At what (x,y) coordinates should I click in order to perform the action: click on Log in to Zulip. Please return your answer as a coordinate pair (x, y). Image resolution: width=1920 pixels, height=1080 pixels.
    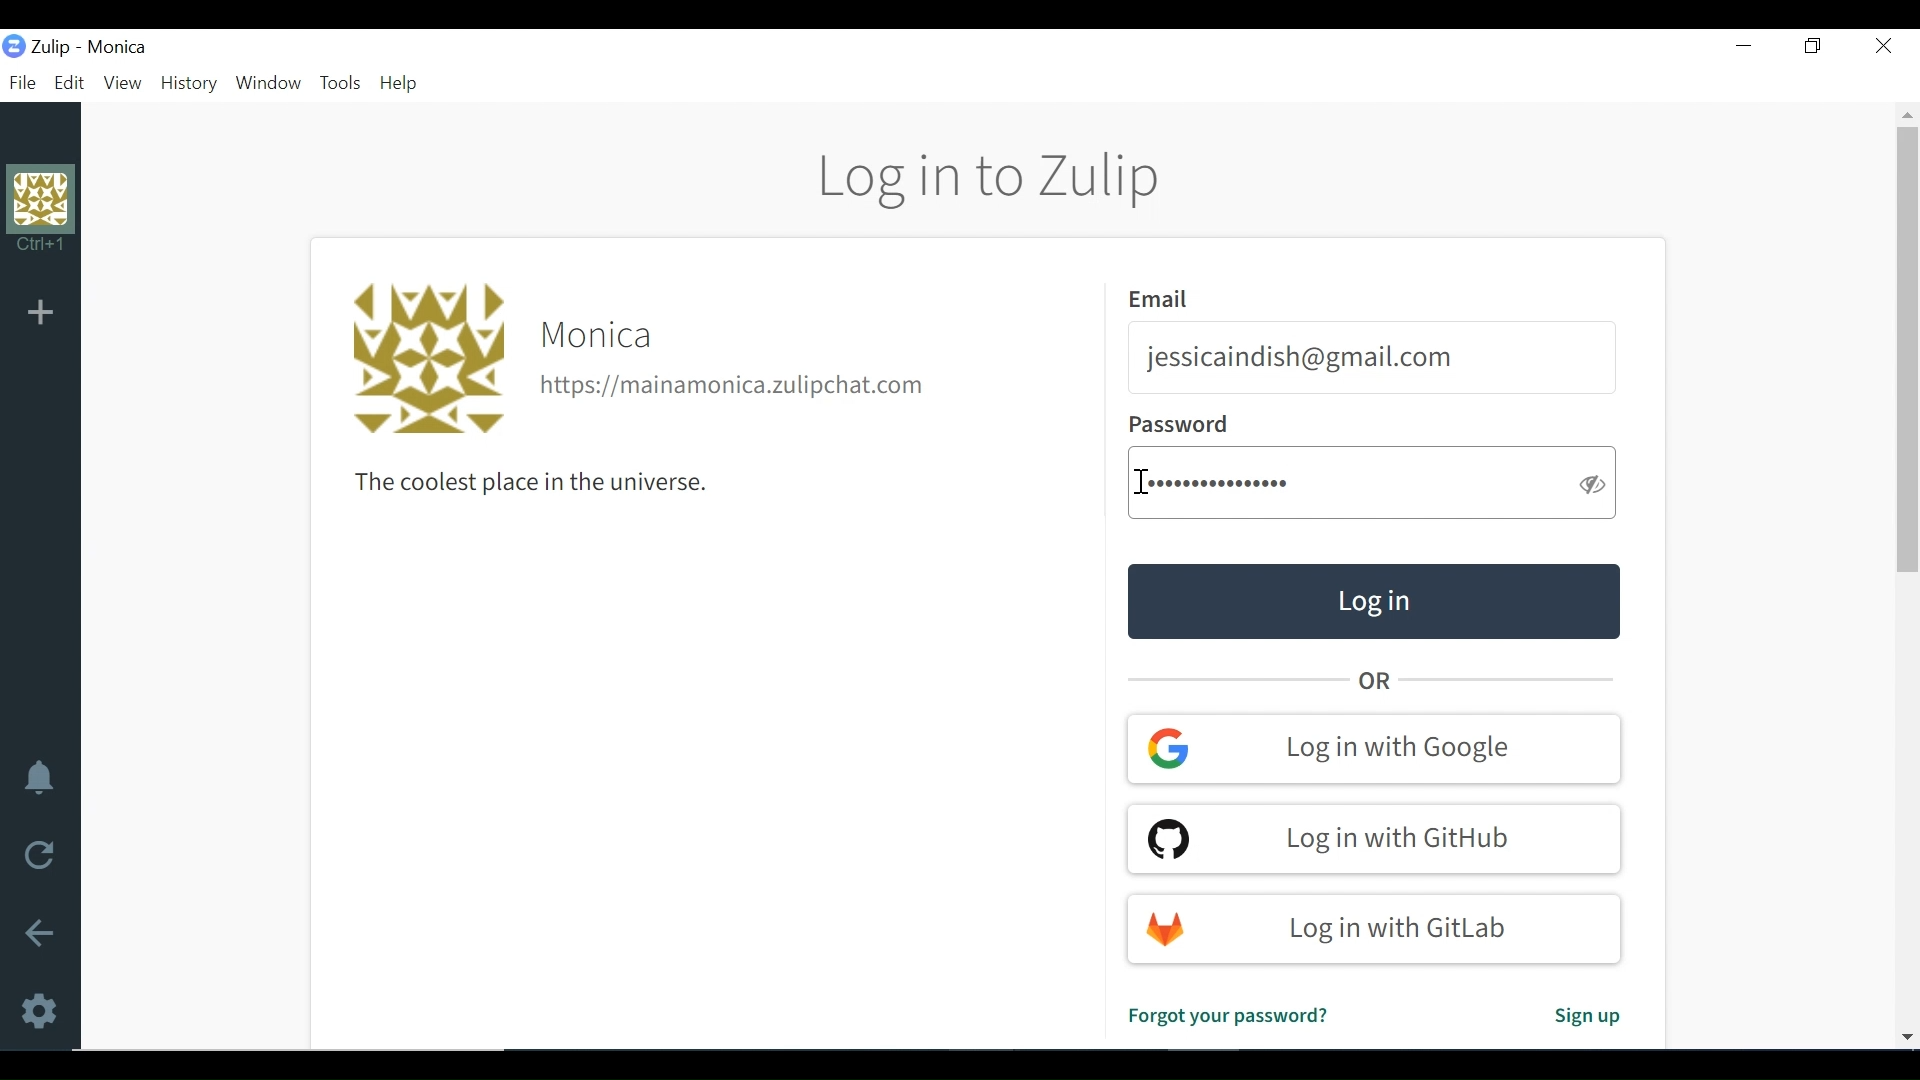
    Looking at the image, I should click on (992, 179).